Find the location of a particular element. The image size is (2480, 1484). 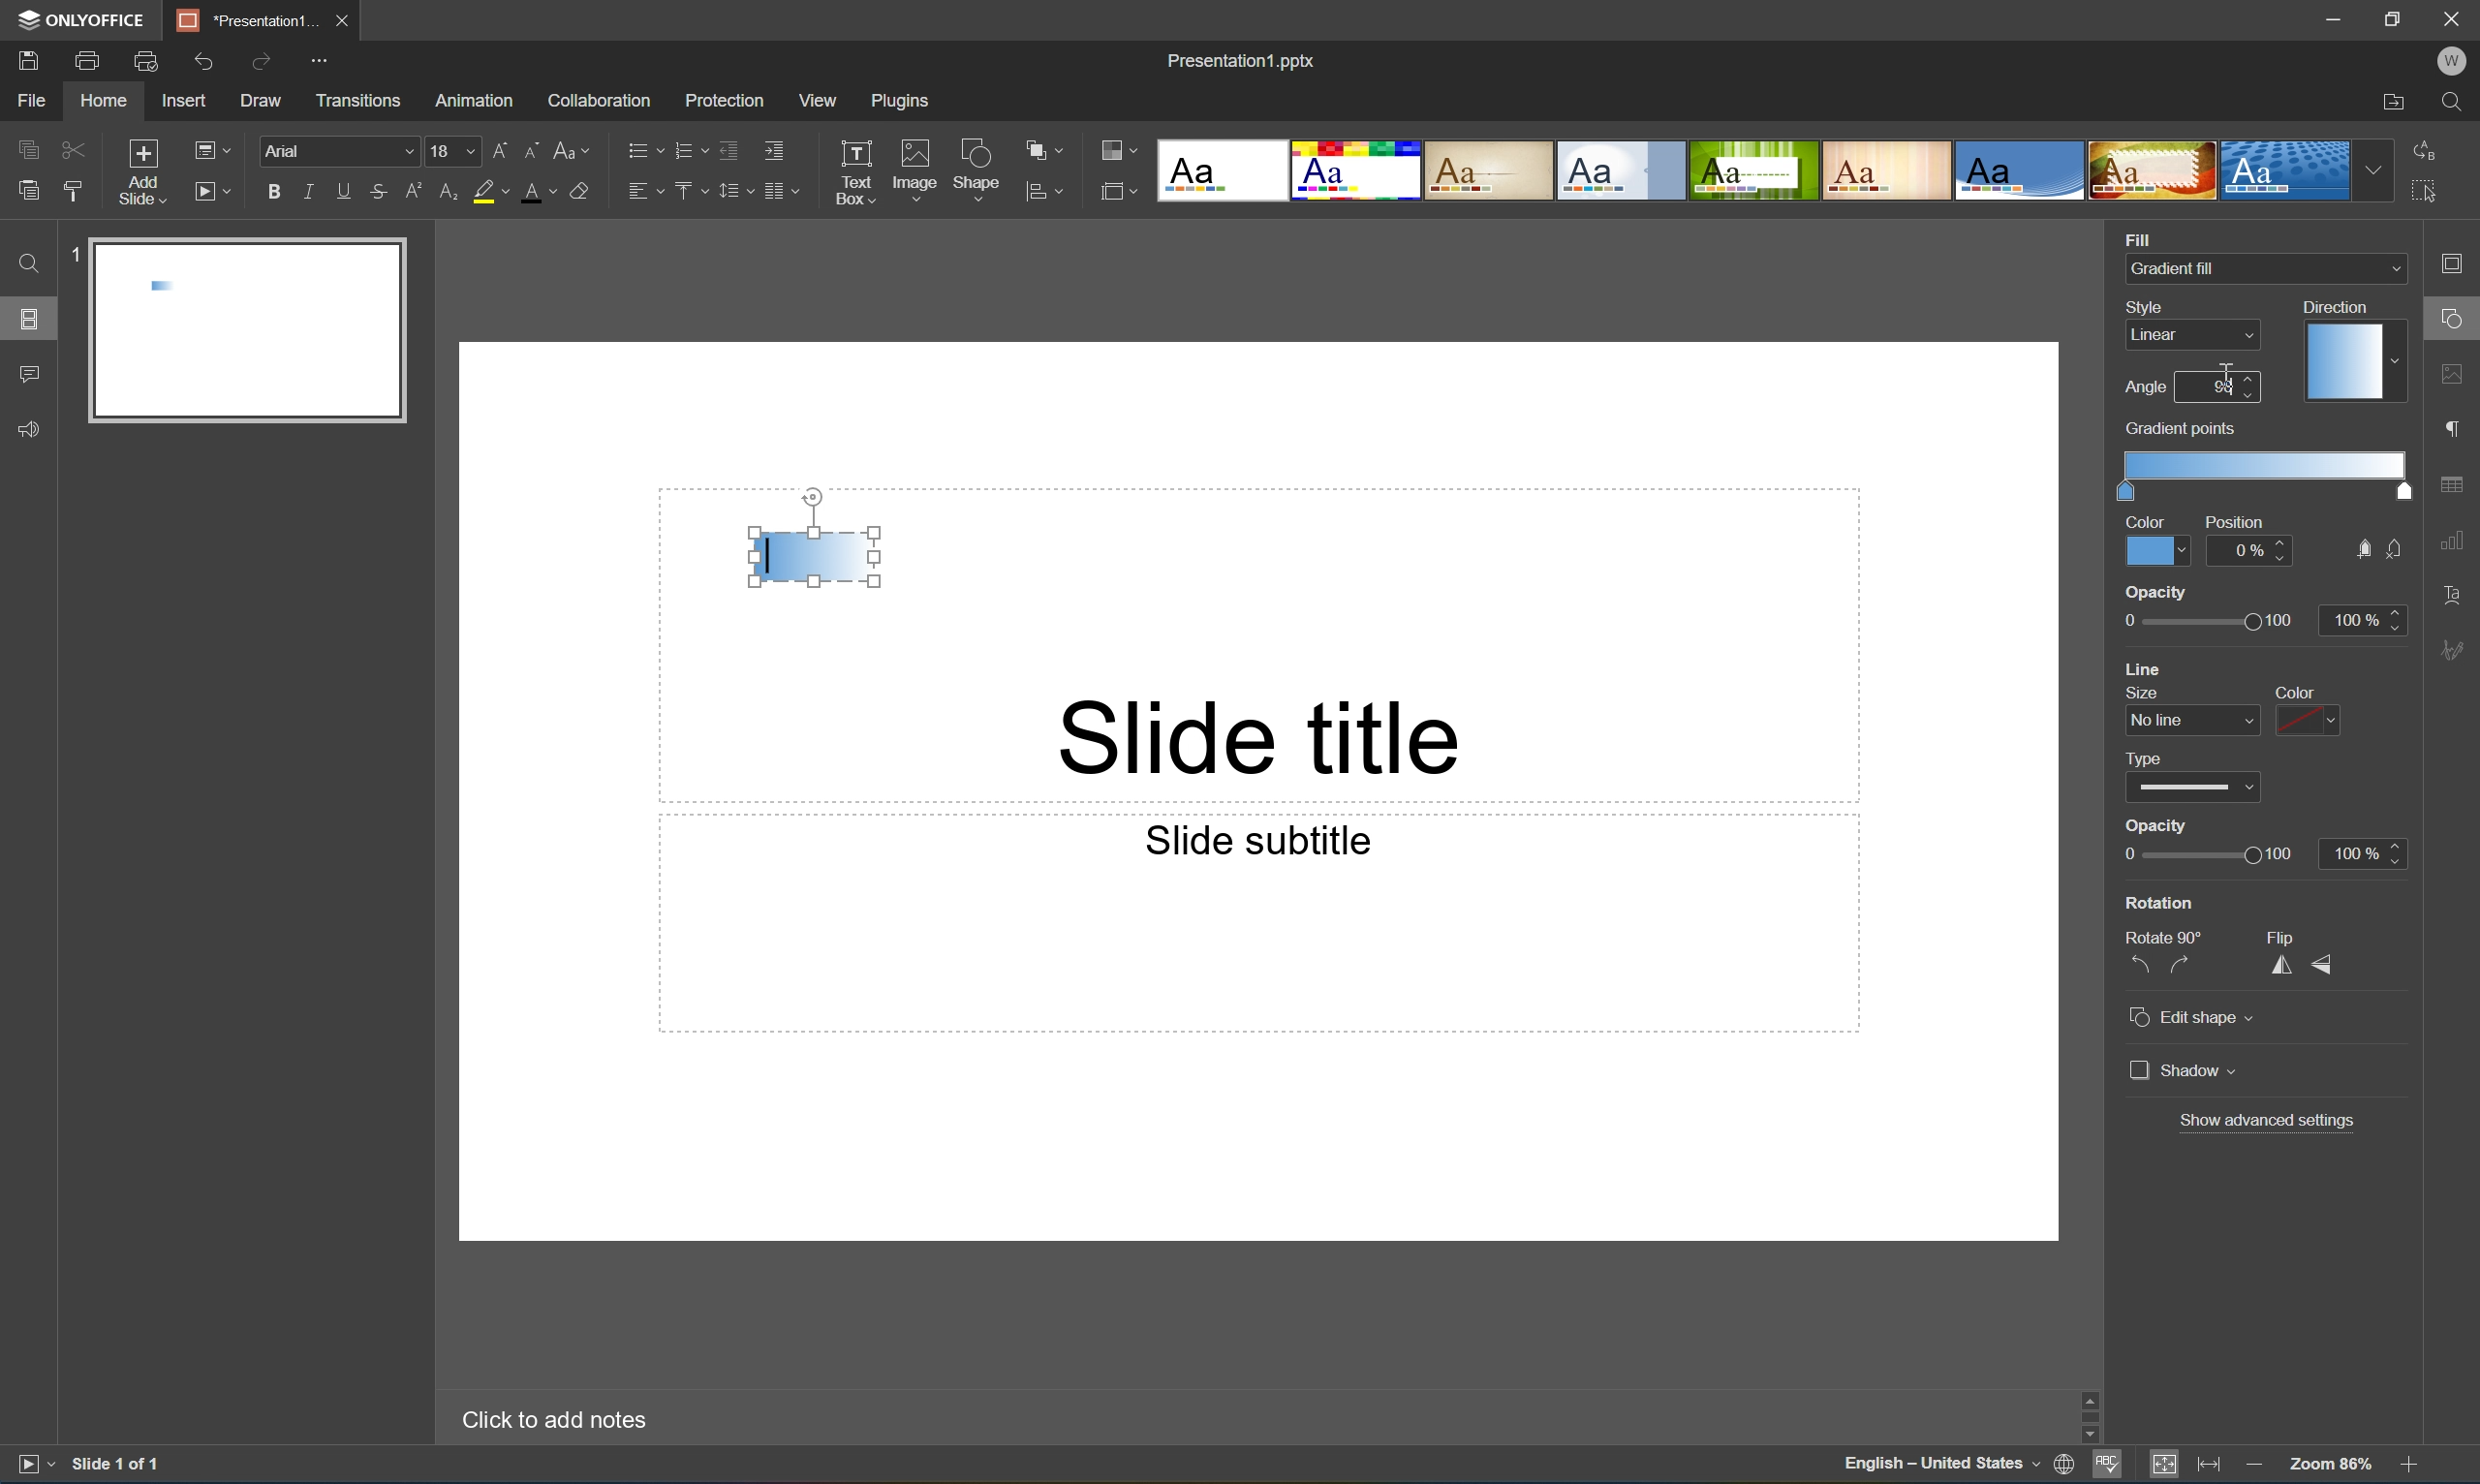

100% is located at coordinates (2362, 620).